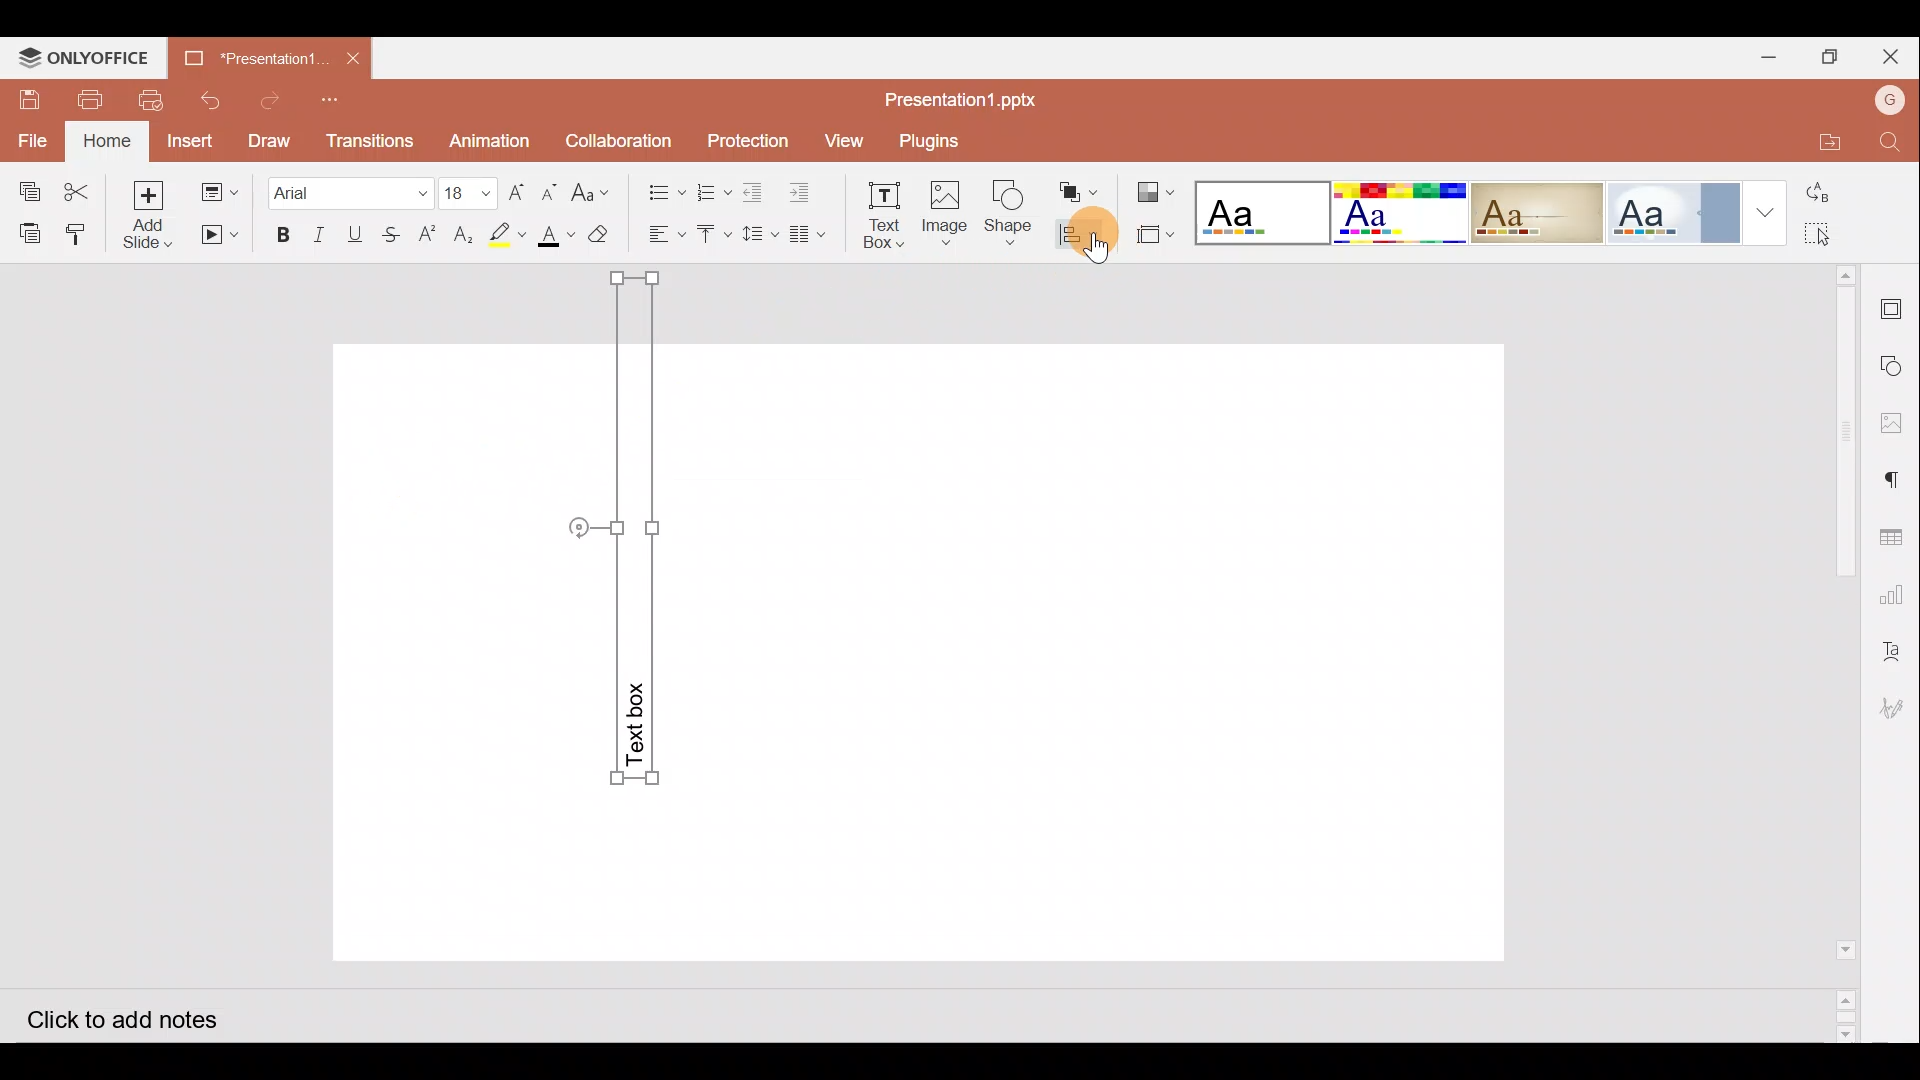  I want to click on Save, so click(25, 100).